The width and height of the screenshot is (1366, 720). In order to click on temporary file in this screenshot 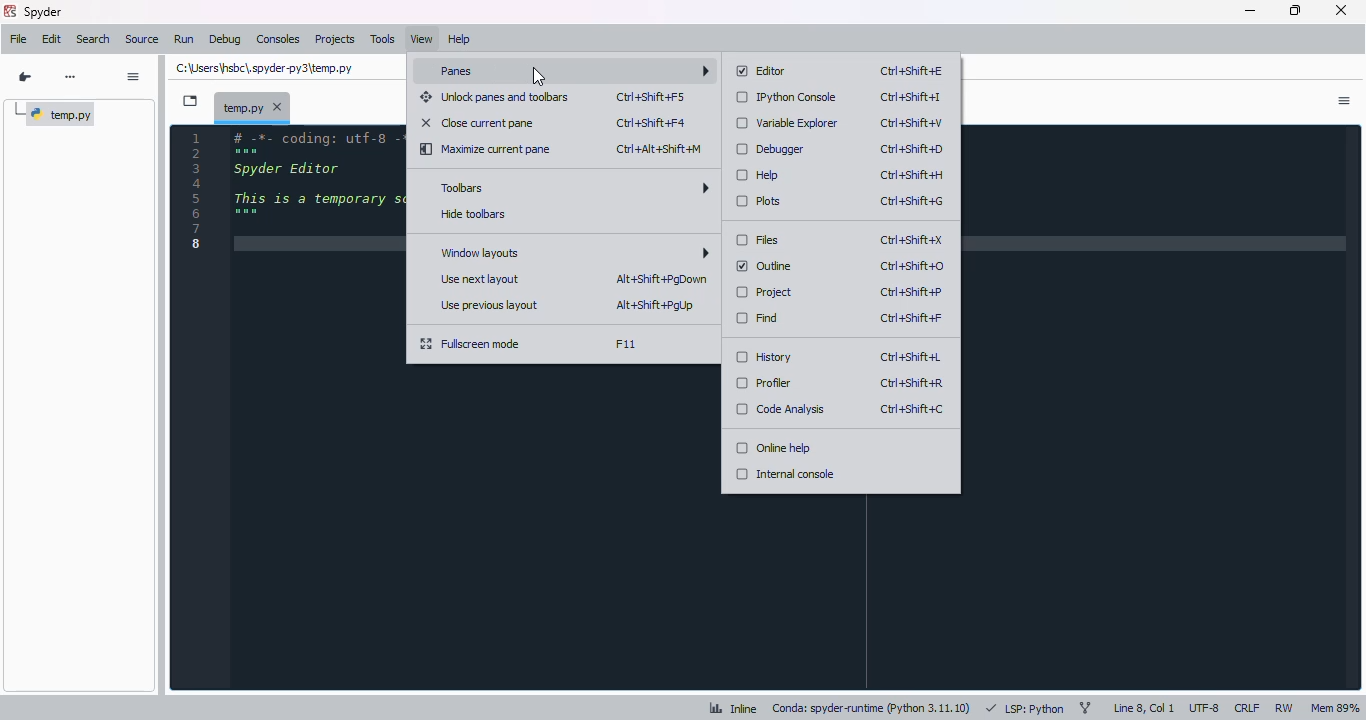, I will do `click(264, 69)`.